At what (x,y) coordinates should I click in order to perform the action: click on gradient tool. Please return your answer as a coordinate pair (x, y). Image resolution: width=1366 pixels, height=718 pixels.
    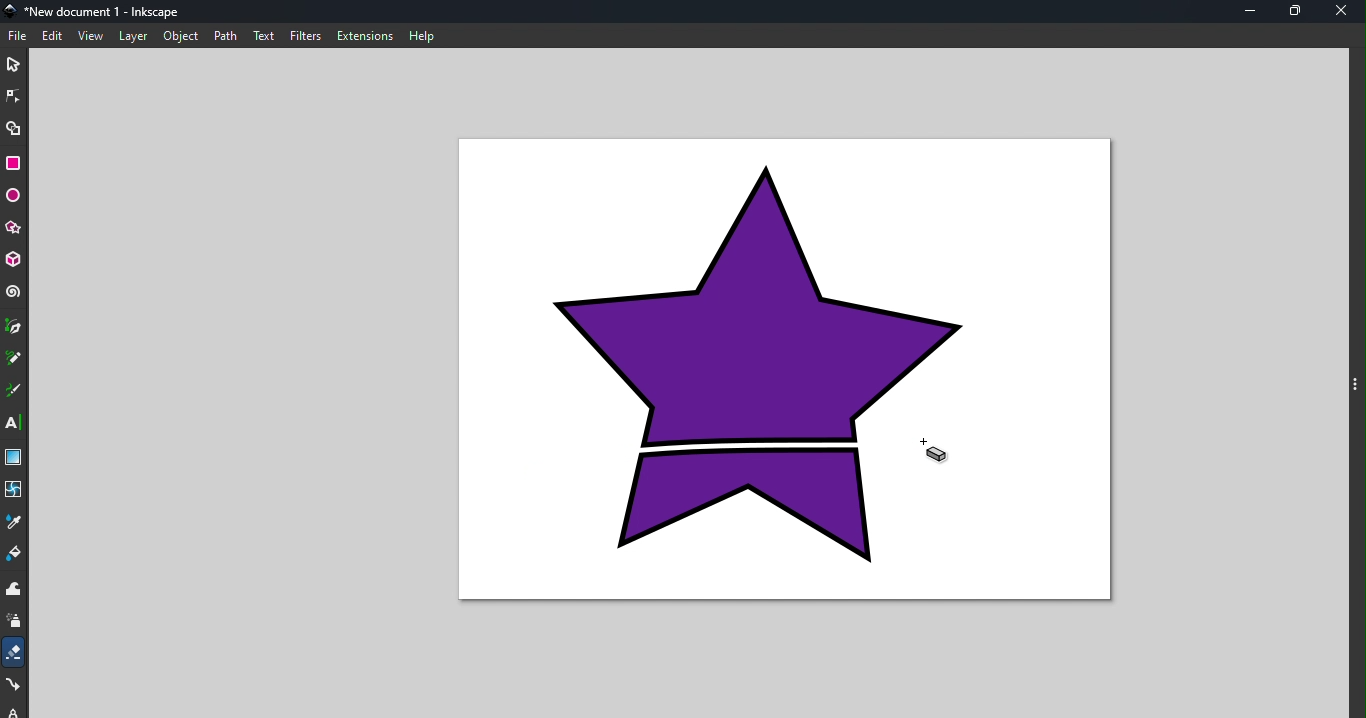
    Looking at the image, I should click on (13, 457).